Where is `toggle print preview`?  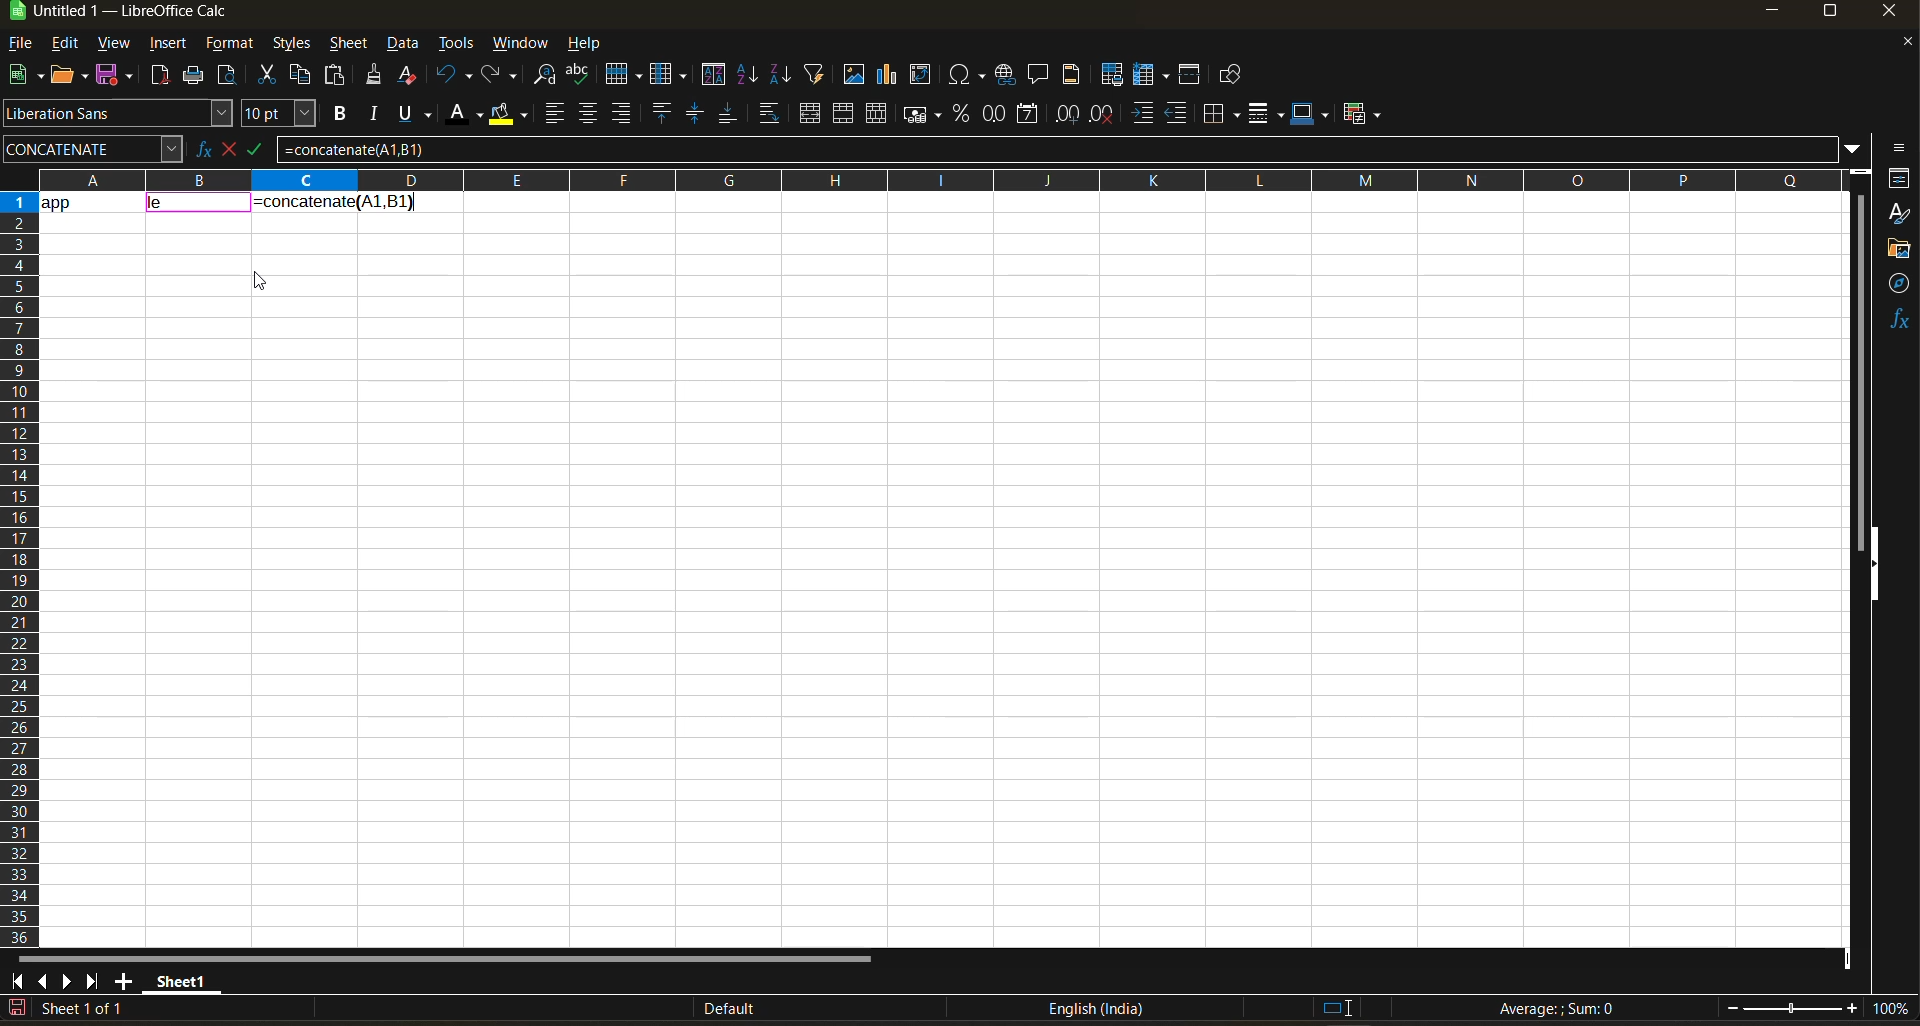 toggle print preview is located at coordinates (229, 77).